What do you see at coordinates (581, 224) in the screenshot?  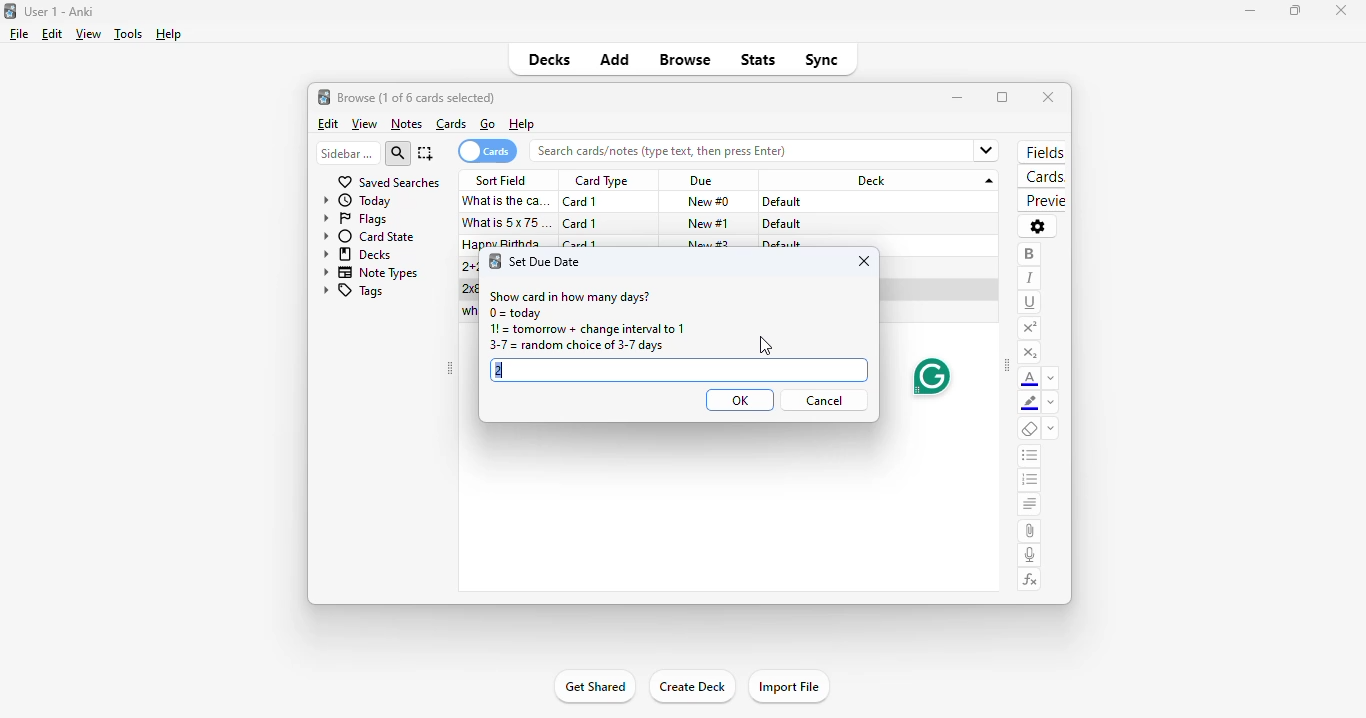 I see `card 1` at bounding box center [581, 224].